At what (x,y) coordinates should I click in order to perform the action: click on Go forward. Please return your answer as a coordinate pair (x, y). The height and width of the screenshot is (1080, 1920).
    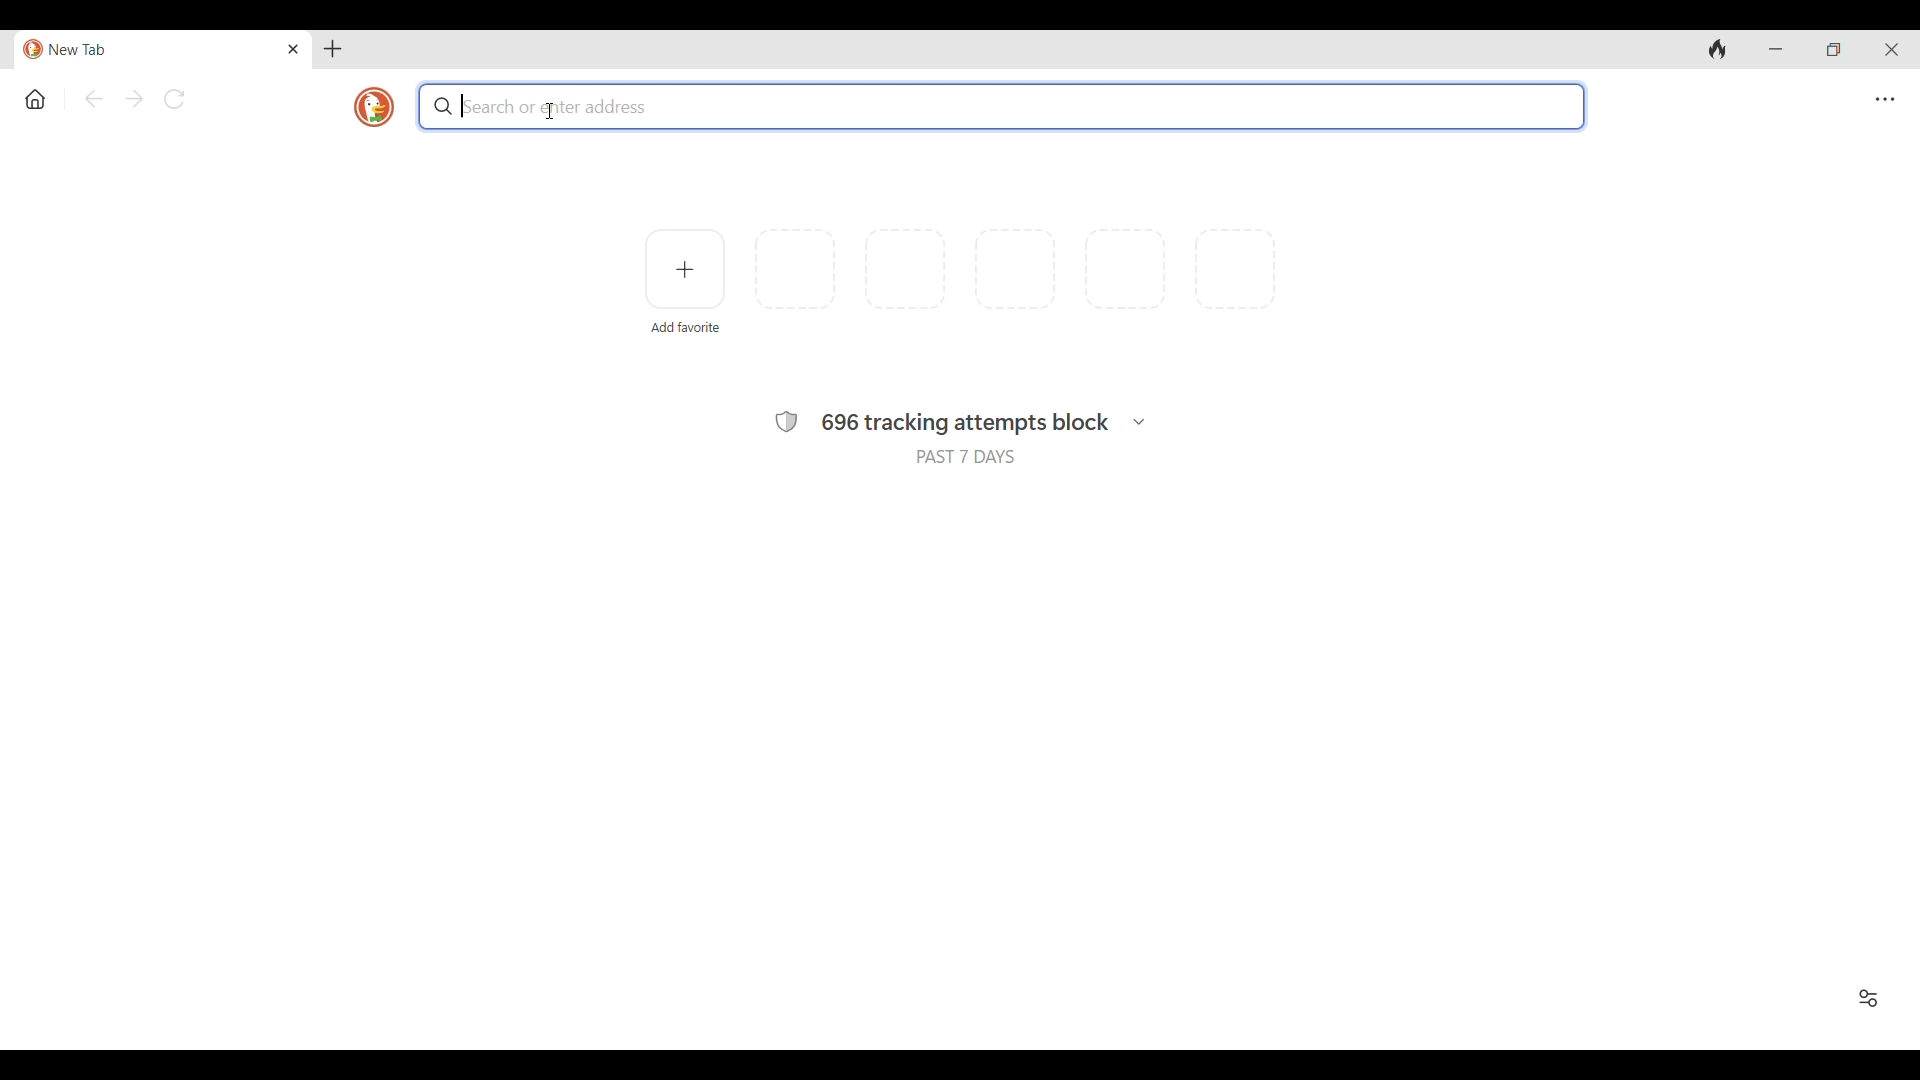
    Looking at the image, I should click on (135, 99).